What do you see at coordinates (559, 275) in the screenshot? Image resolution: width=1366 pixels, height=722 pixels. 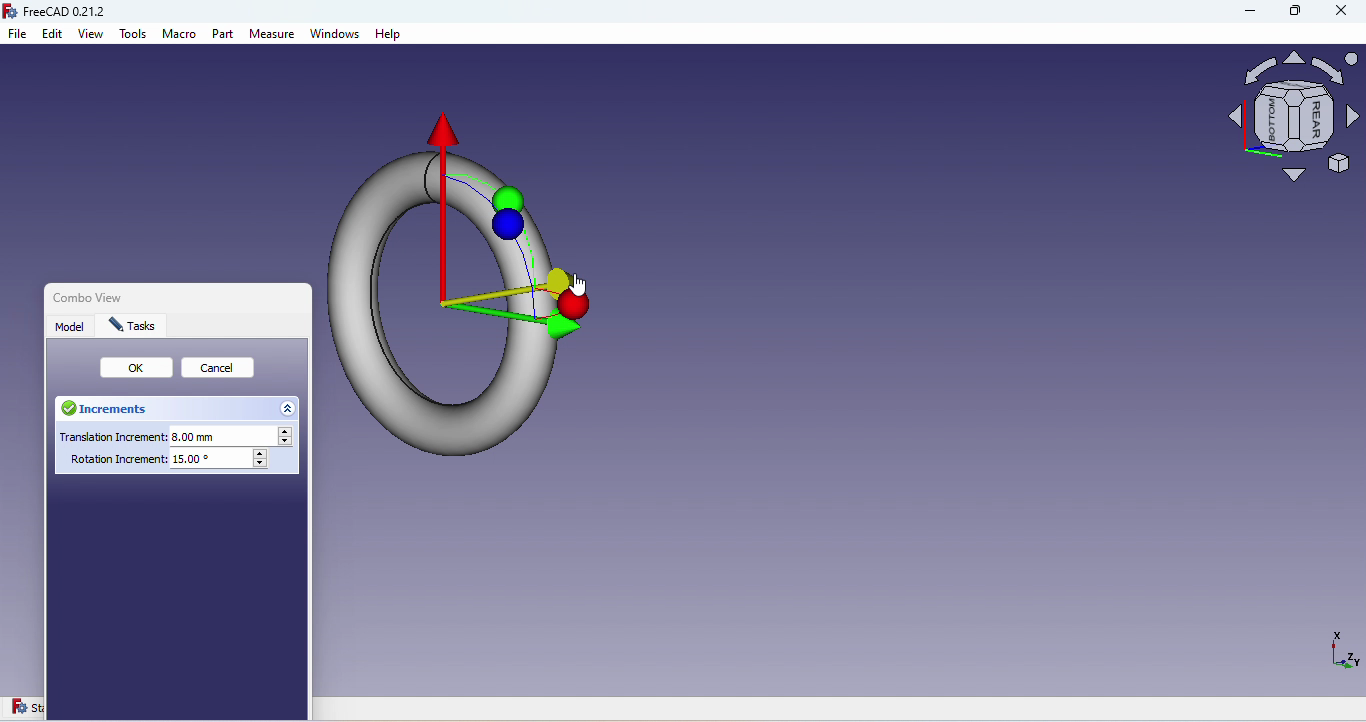 I see `Move to Z-axis` at bounding box center [559, 275].